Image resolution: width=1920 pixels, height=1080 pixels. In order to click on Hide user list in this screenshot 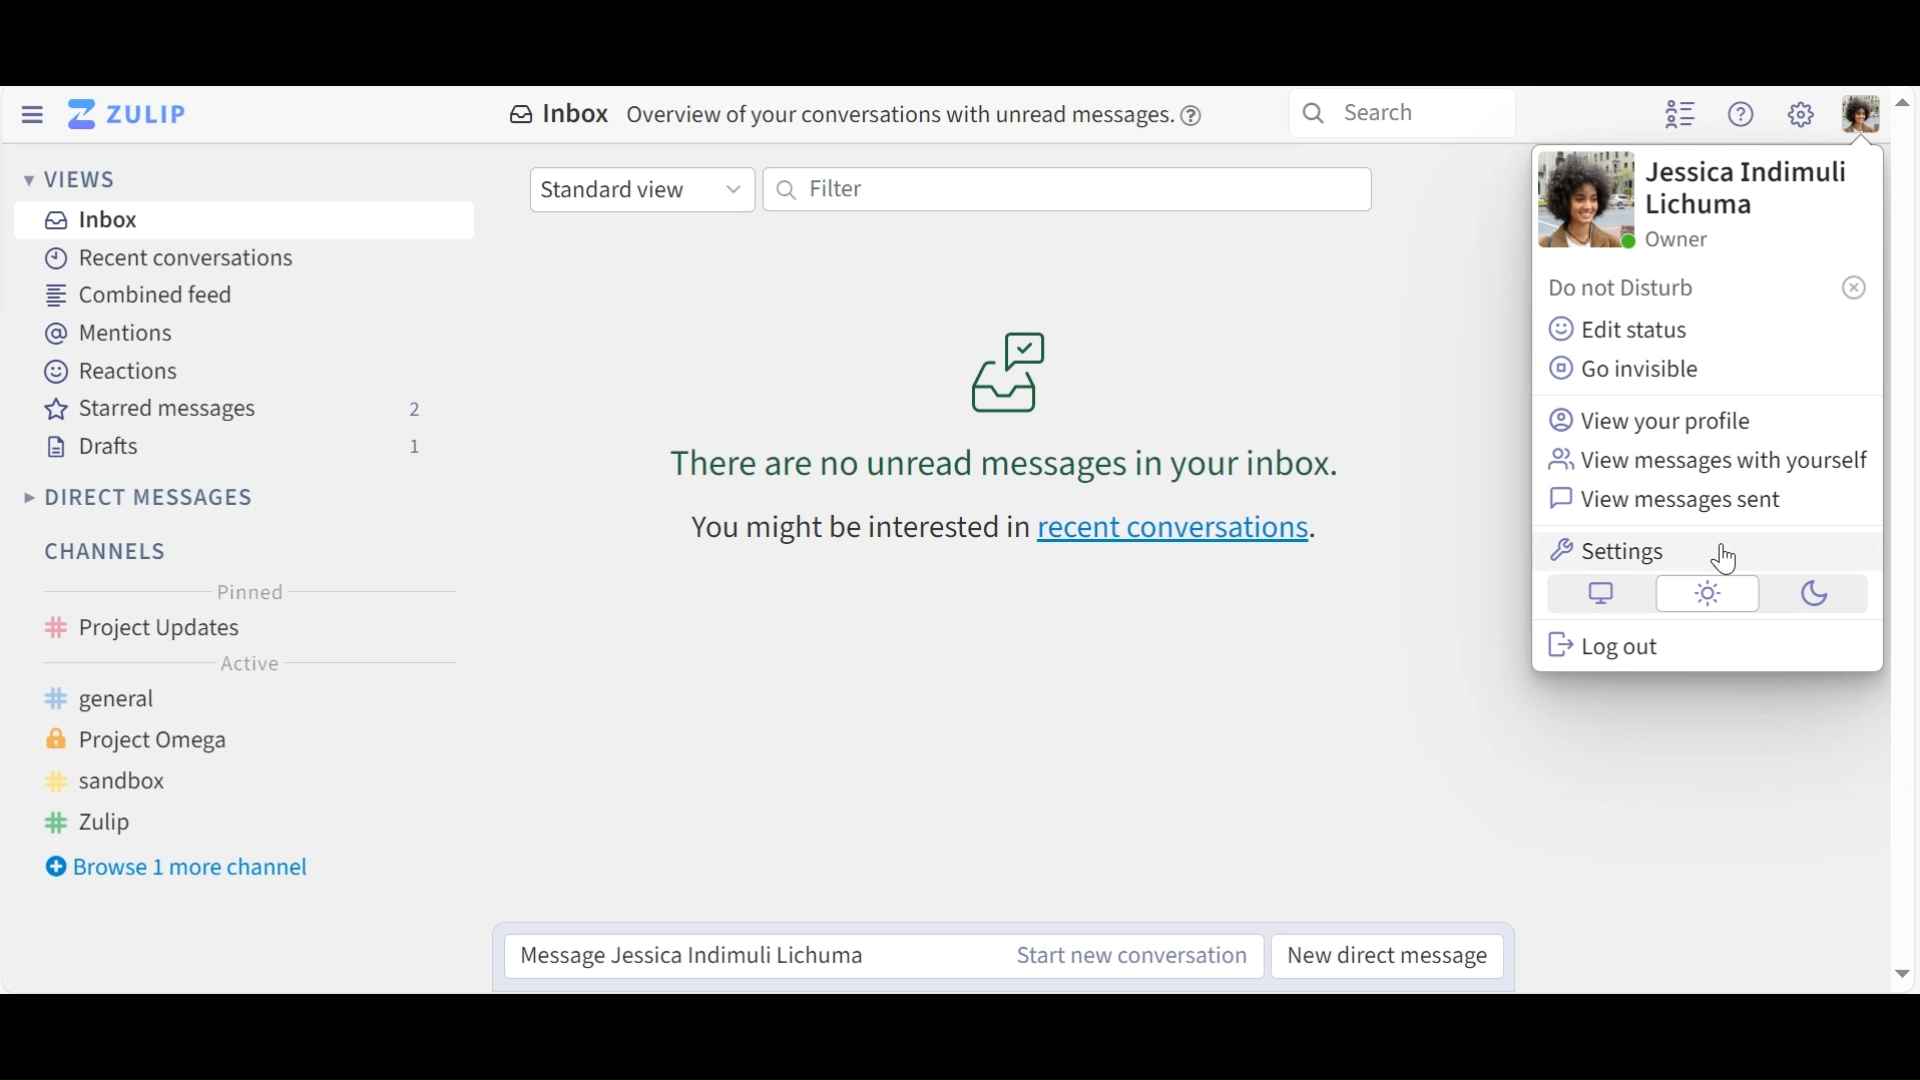, I will do `click(1681, 115)`.